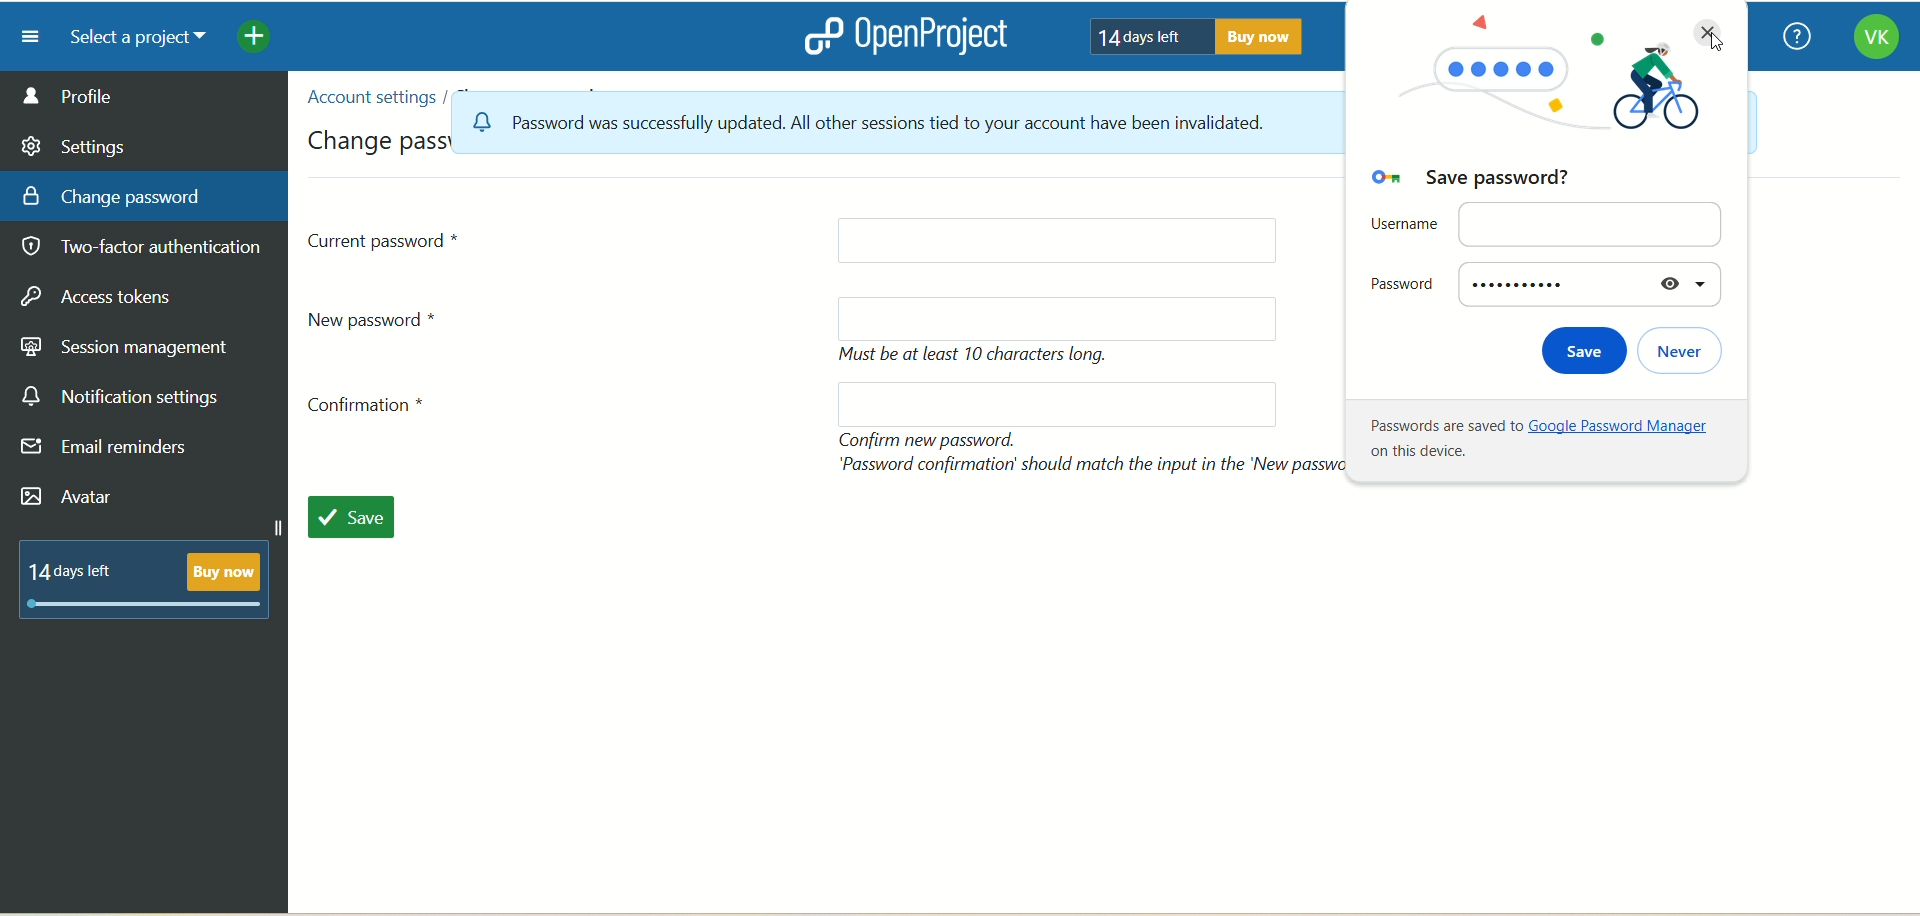  I want to click on two factor authentication, so click(149, 249).